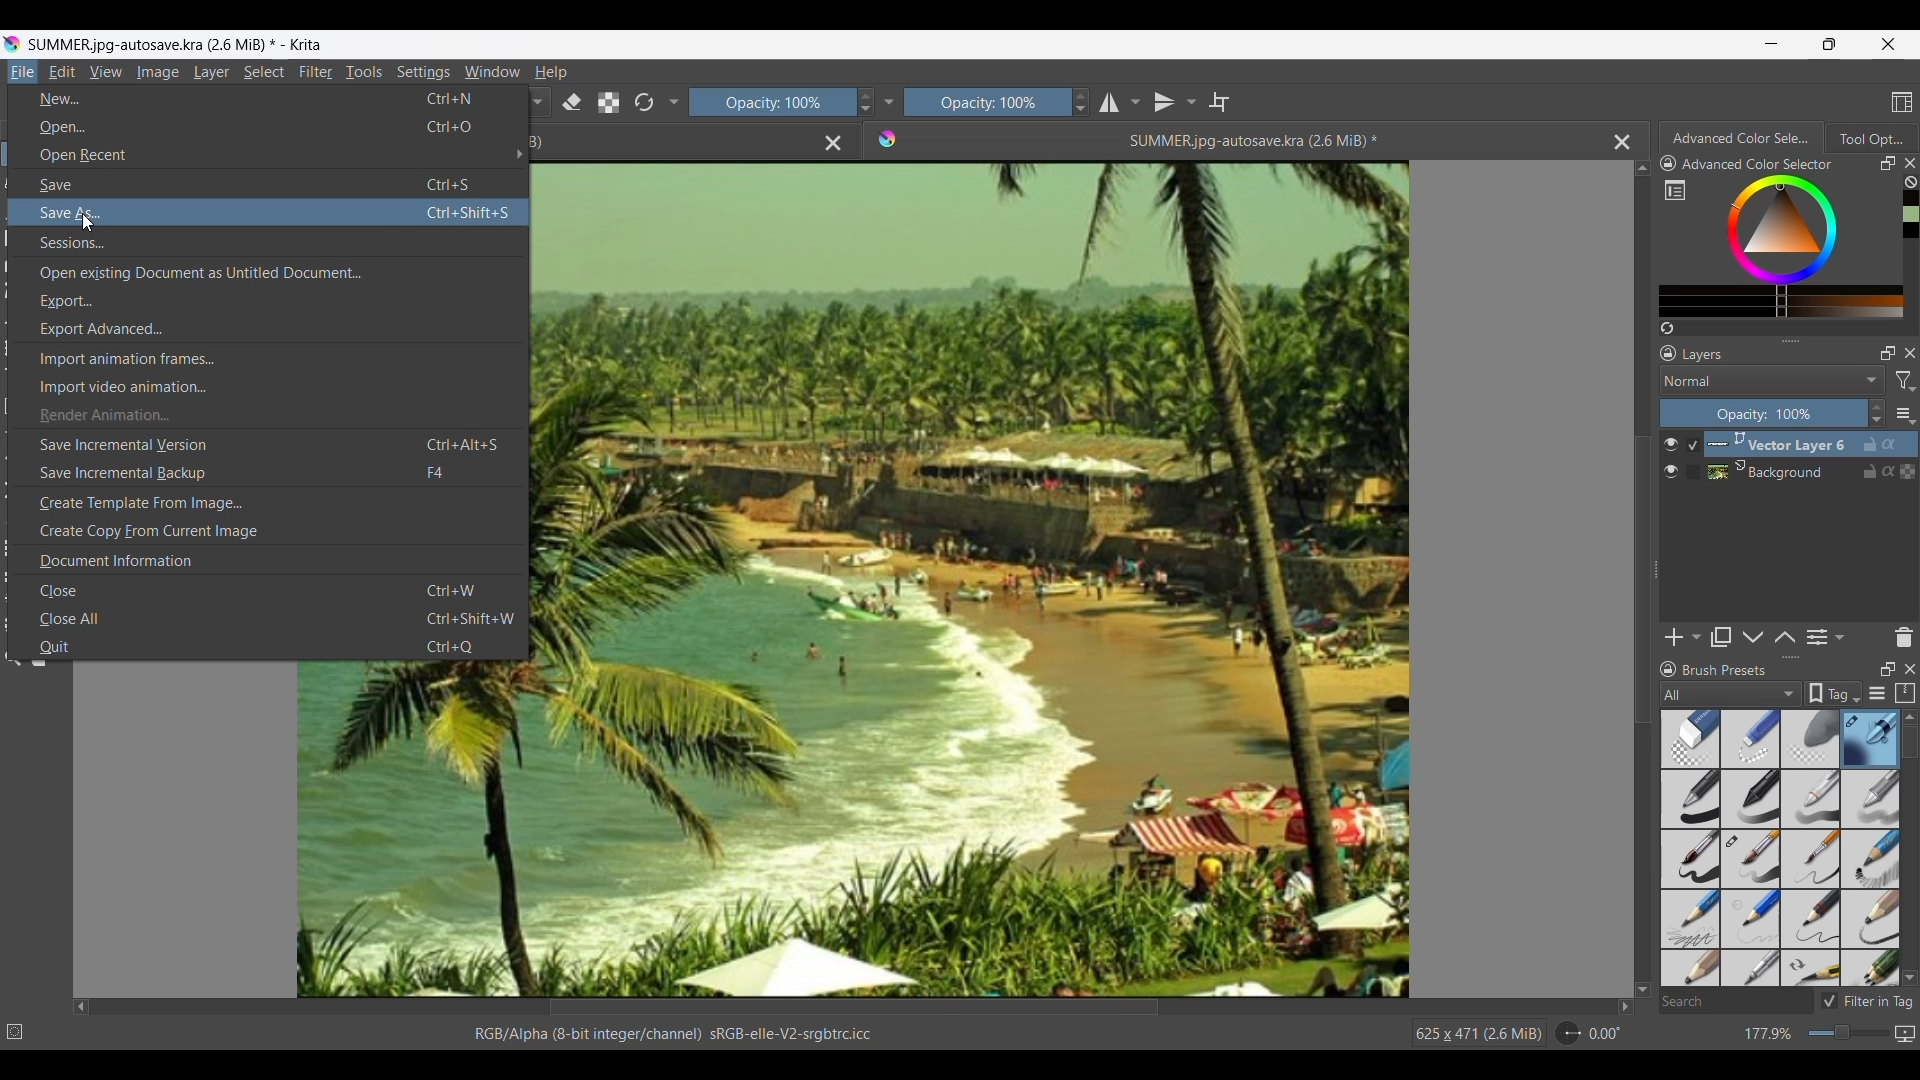  What do you see at coordinates (1913, 215) in the screenshot?
I see `Color history` at bounding box center [1913, 215].